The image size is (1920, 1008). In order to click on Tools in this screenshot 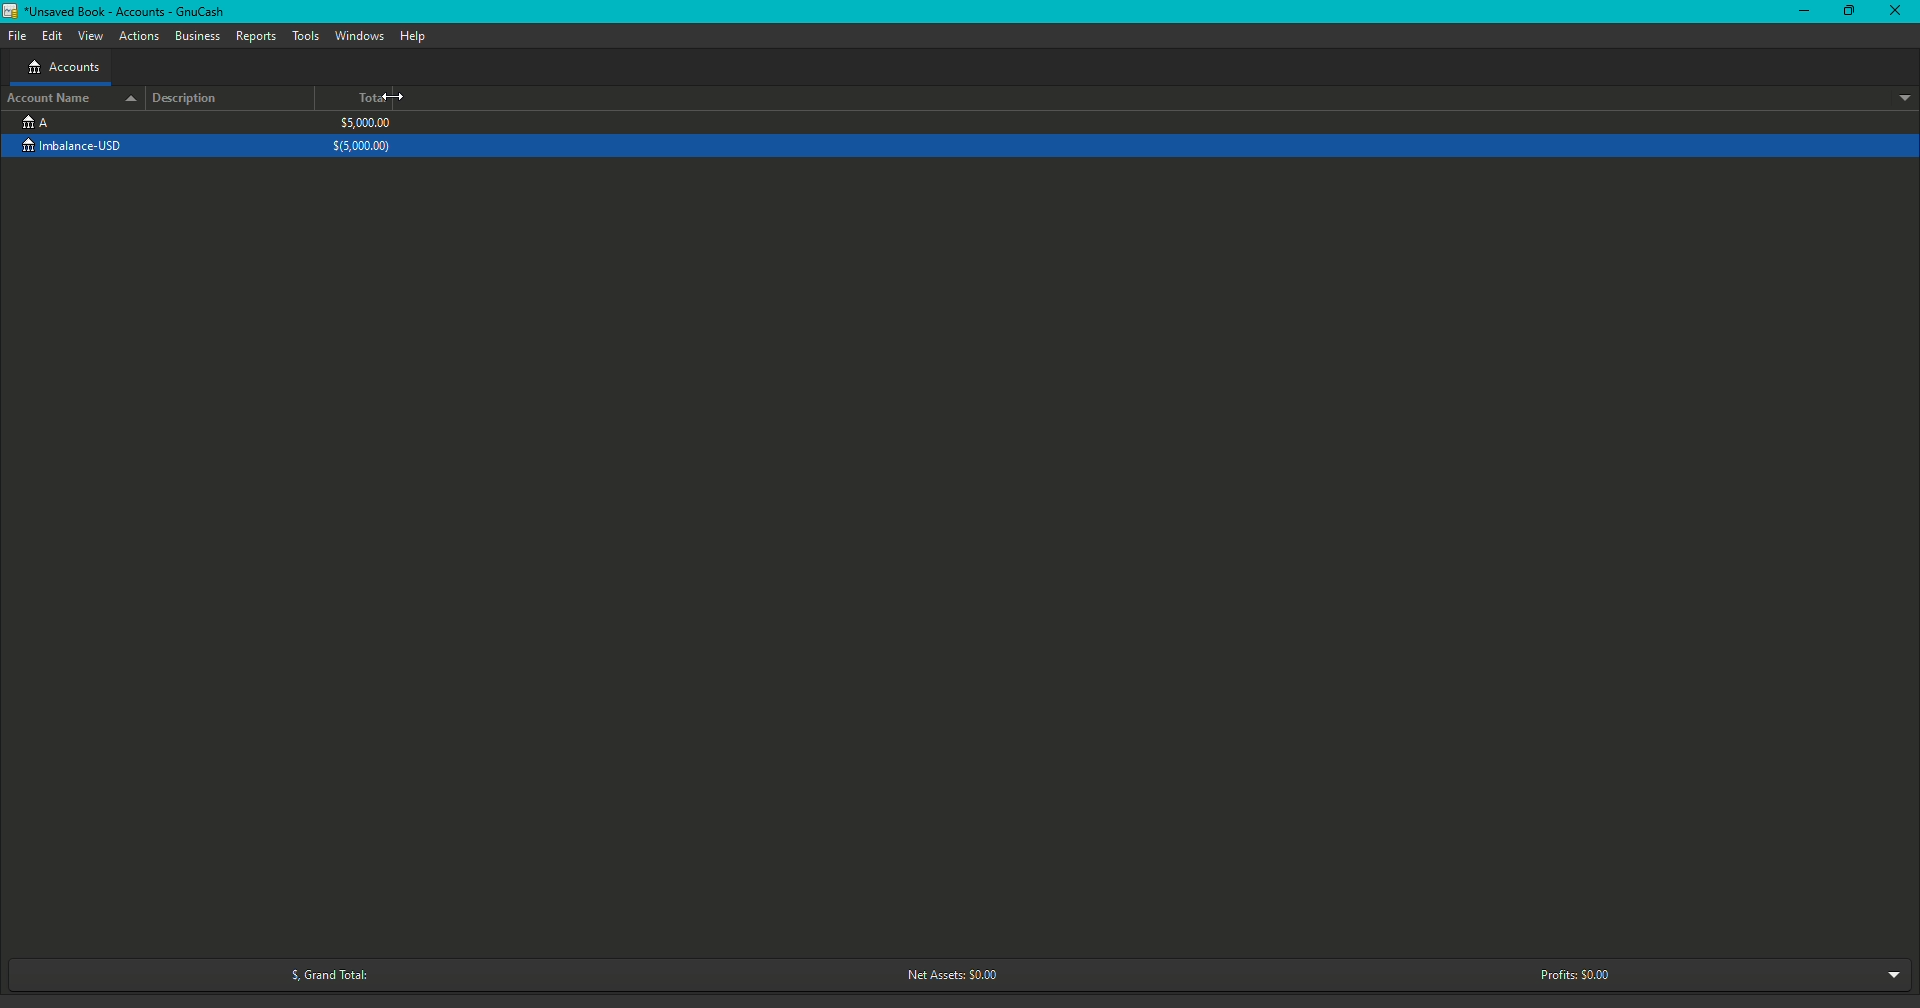, I will do `click(308, 36)`.